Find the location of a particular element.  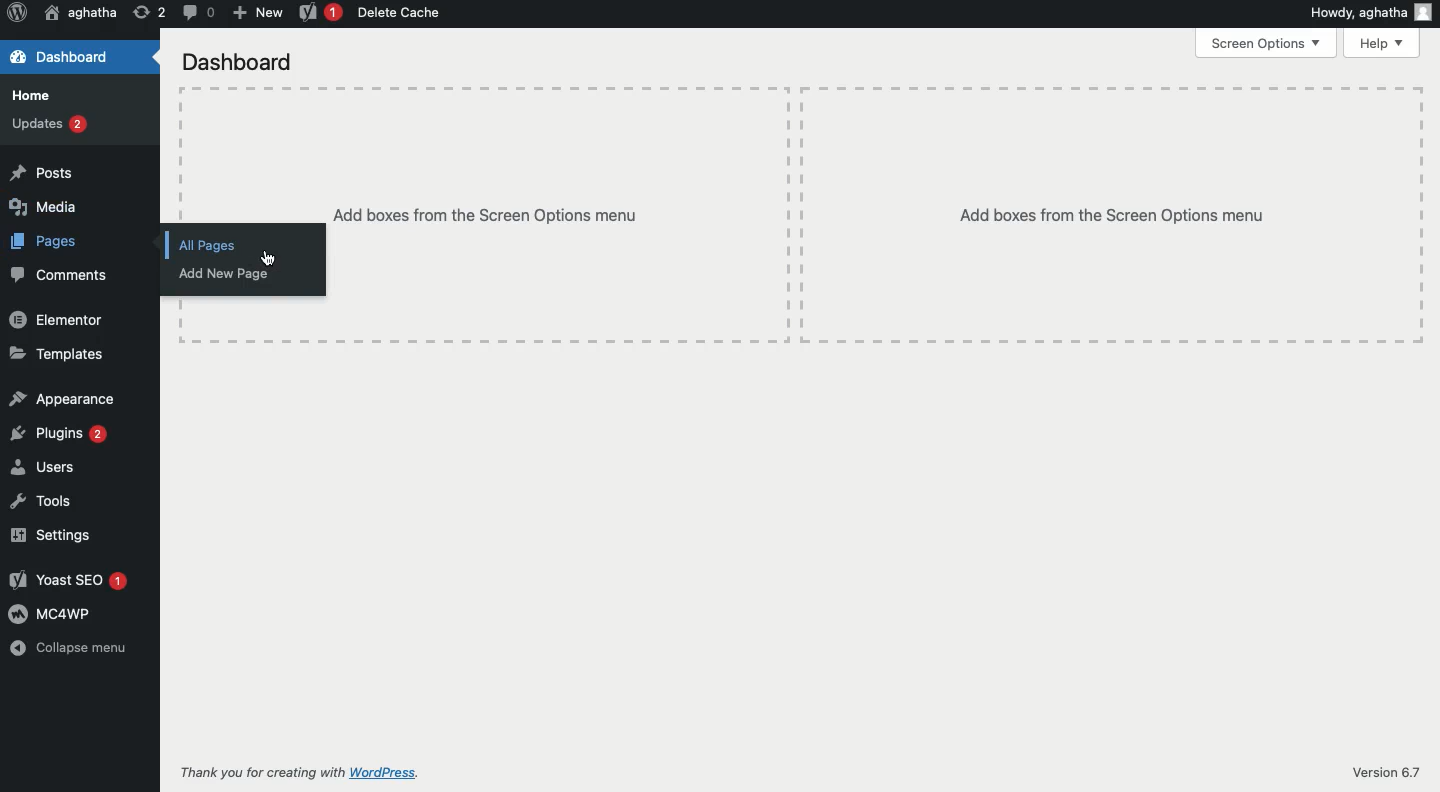

Settings is located at coordinates (47, 536).